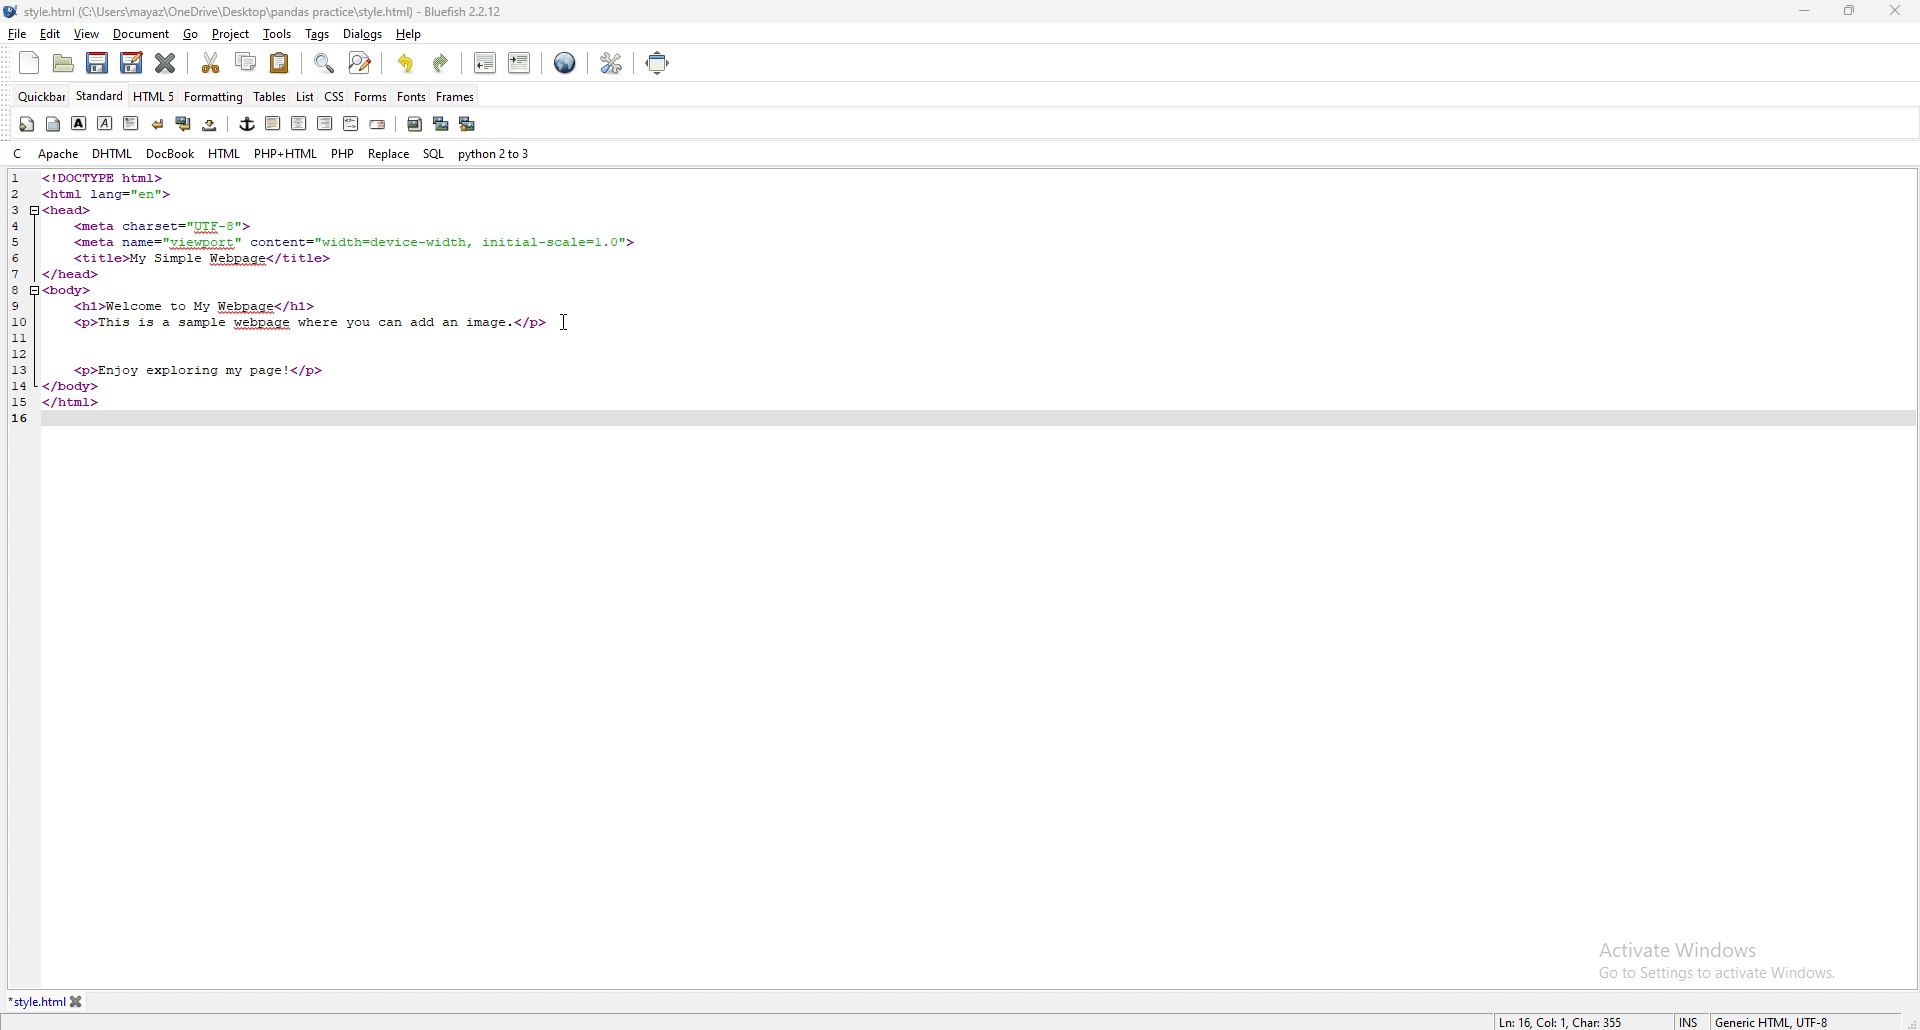 Image resolution: width=1920 pixels, height=1030 pixels. What do you see at coordinates (287, 154) in the screenshot?
I see `php+html` at bounding box center [287, 154].